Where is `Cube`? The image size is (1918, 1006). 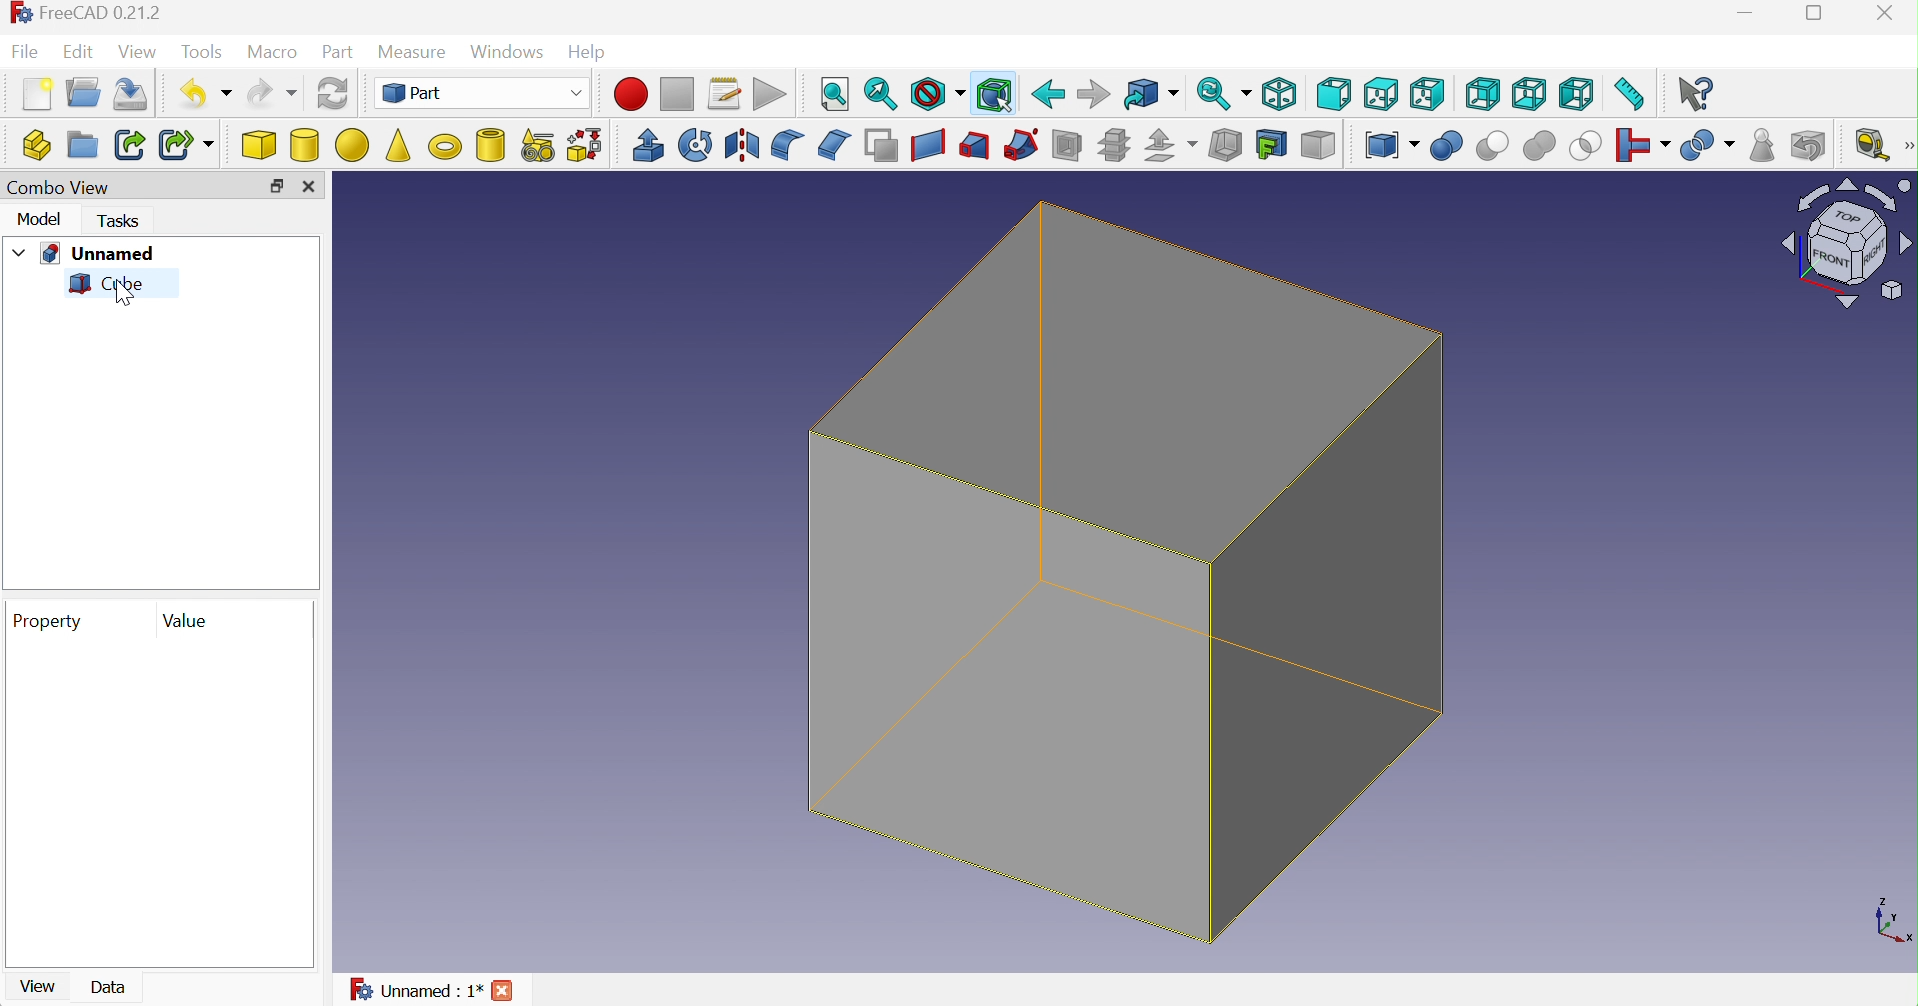
Cube is located at coordinates (260, 145).